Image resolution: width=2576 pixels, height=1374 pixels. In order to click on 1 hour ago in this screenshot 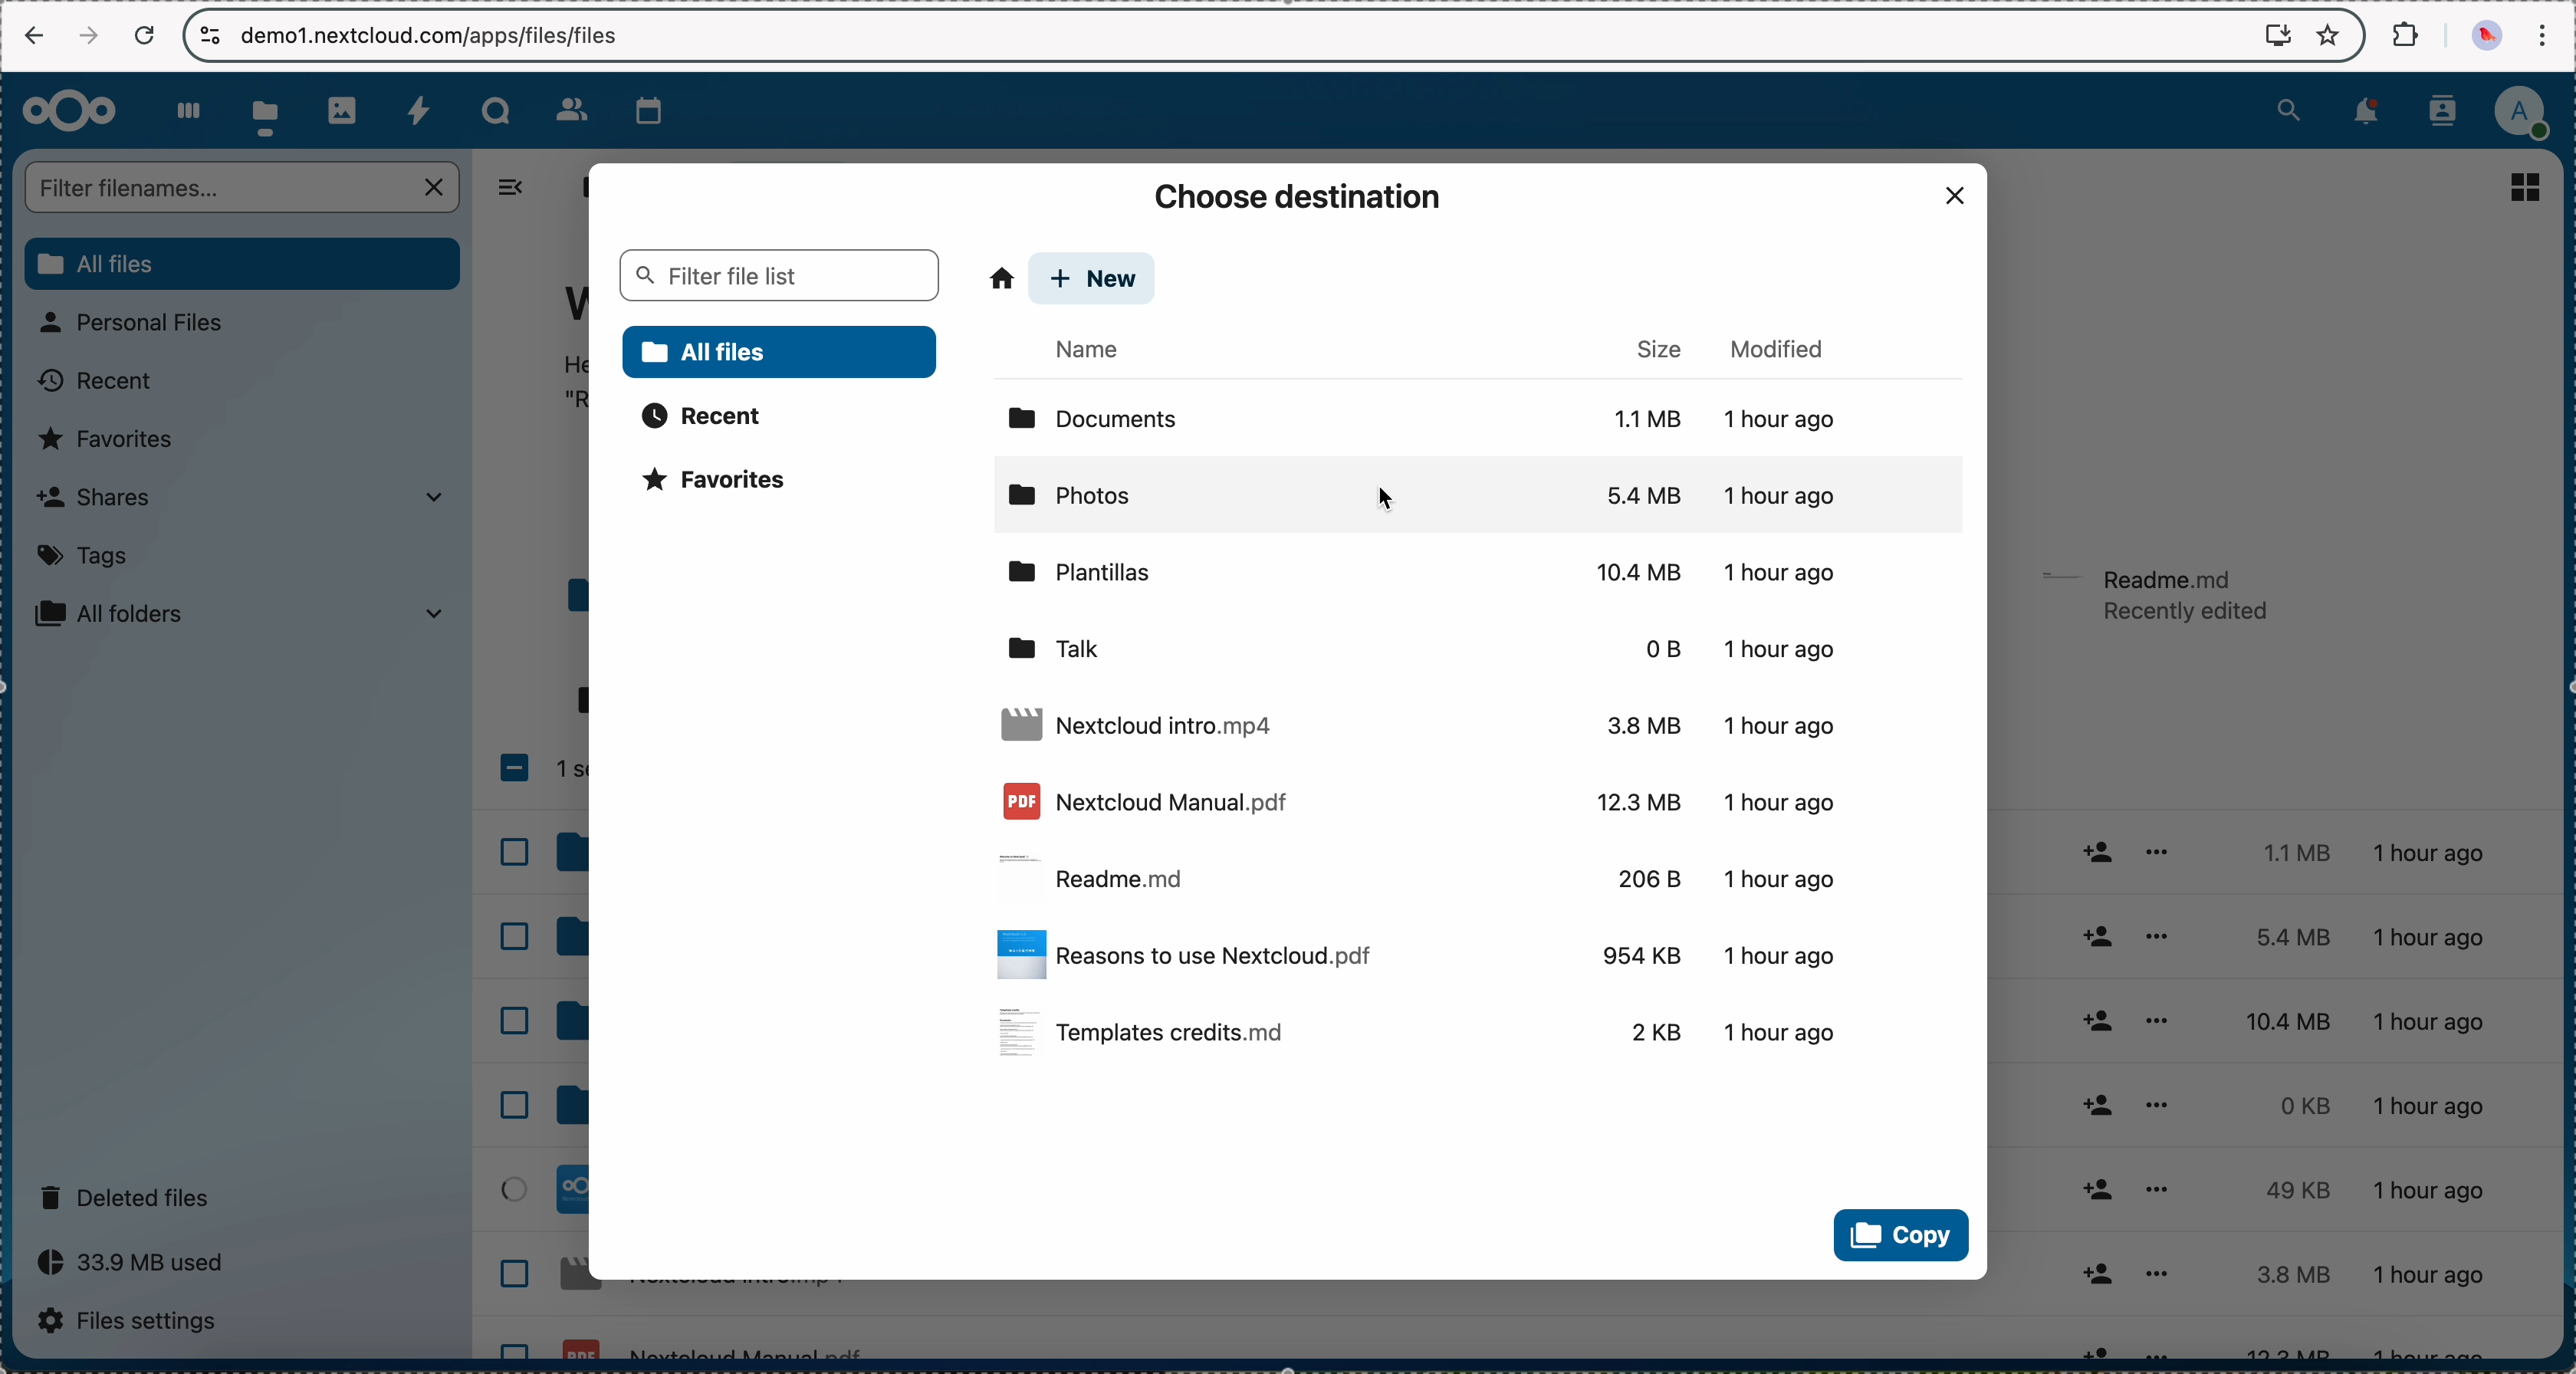, I will do `click(2448, 1100)`.